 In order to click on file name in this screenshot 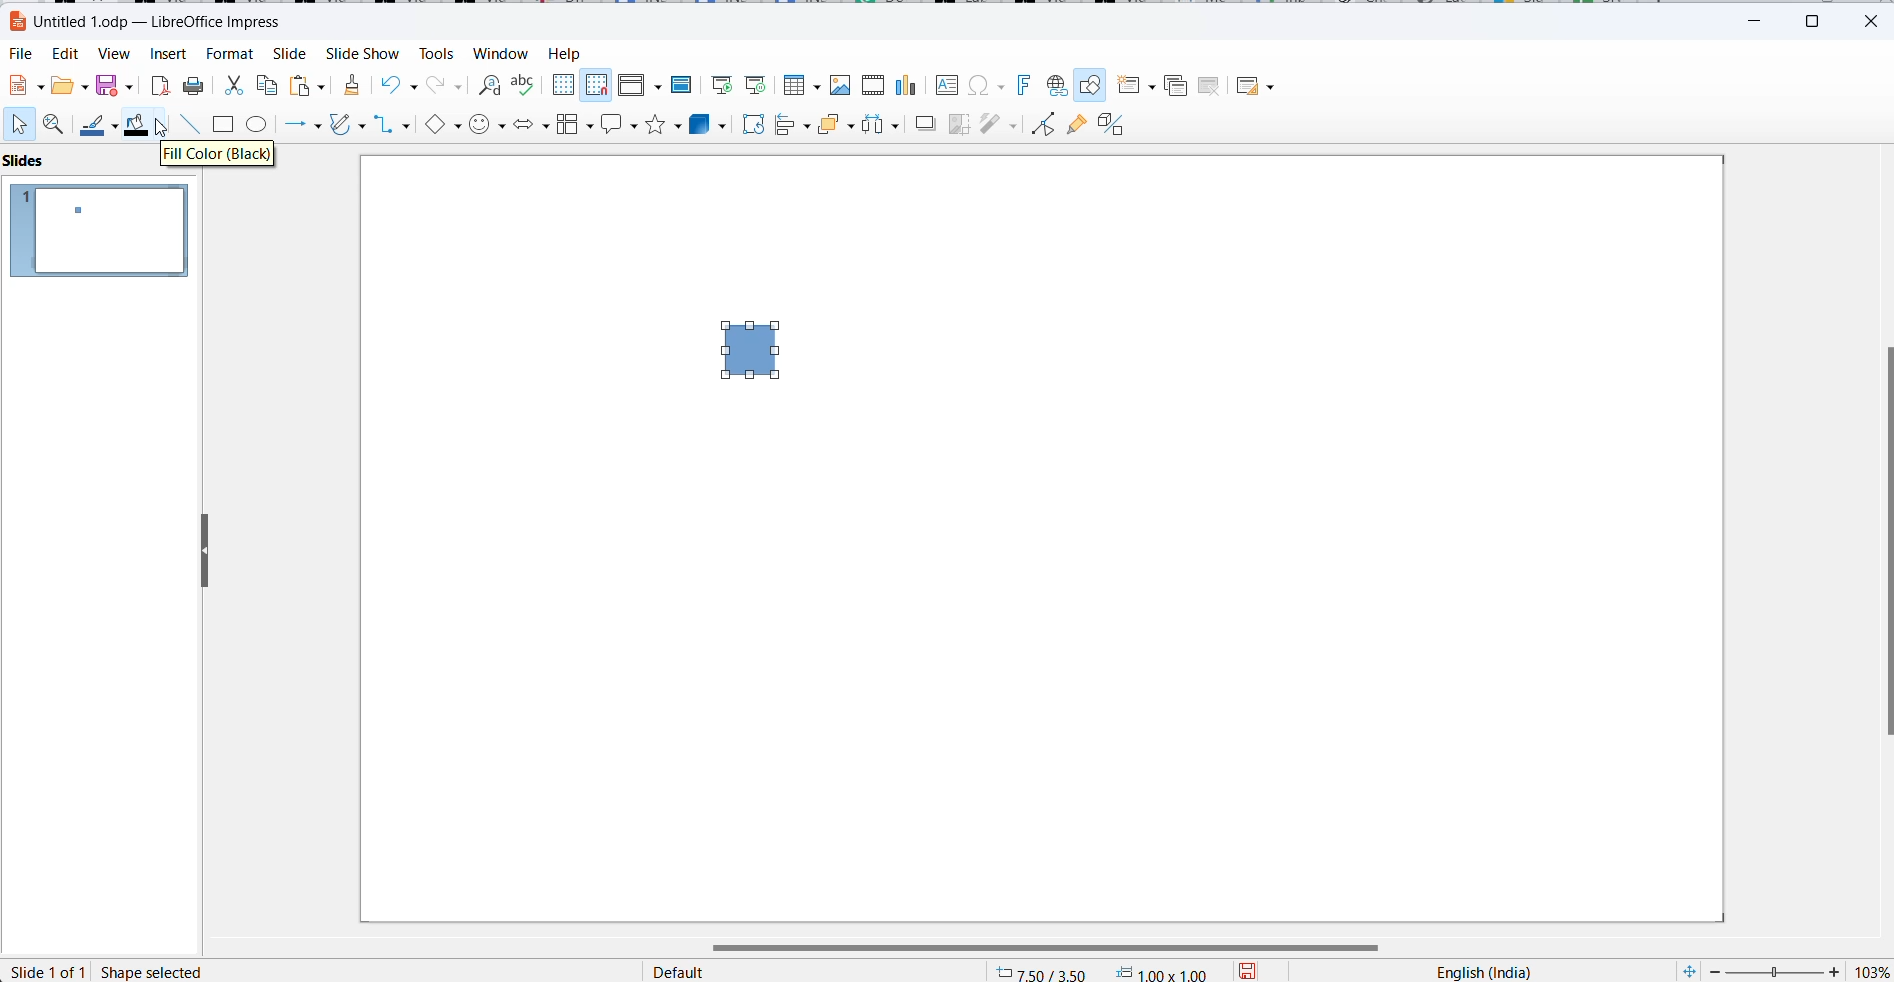, I will do `click(146, 20)`.